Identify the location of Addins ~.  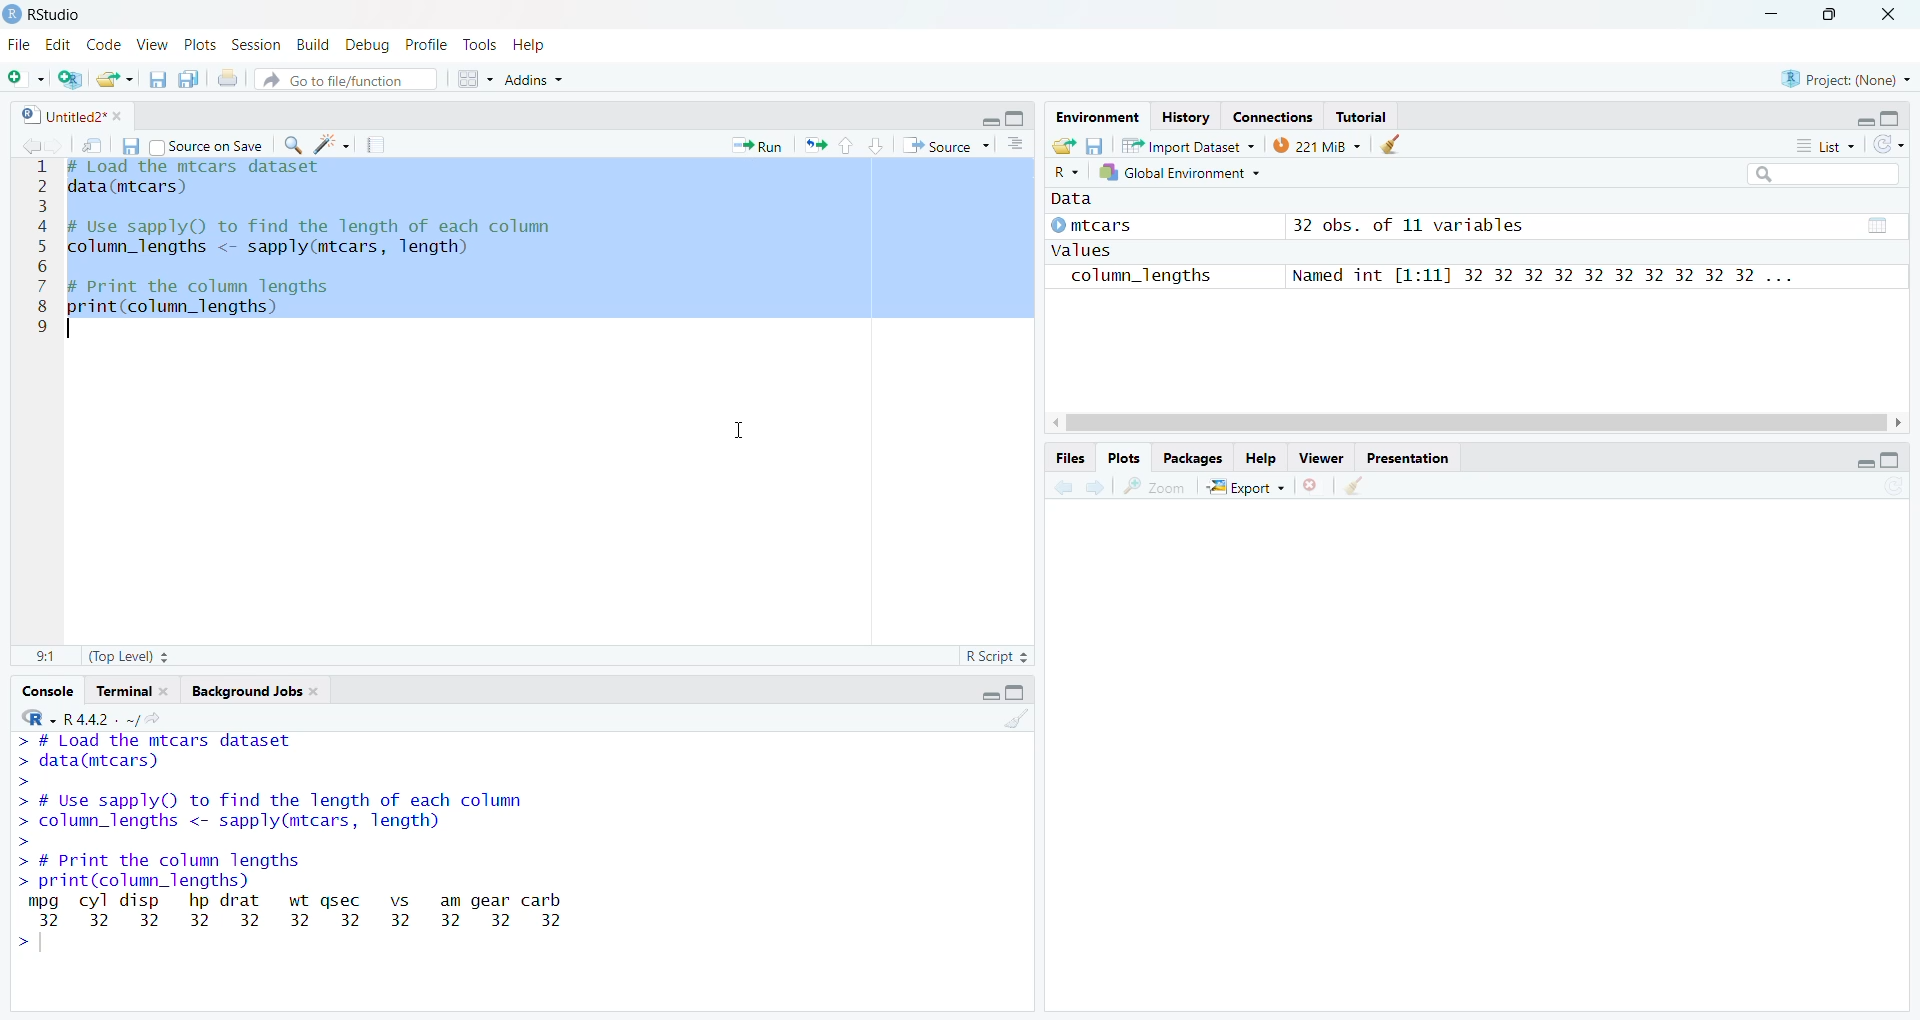
(534, 80).